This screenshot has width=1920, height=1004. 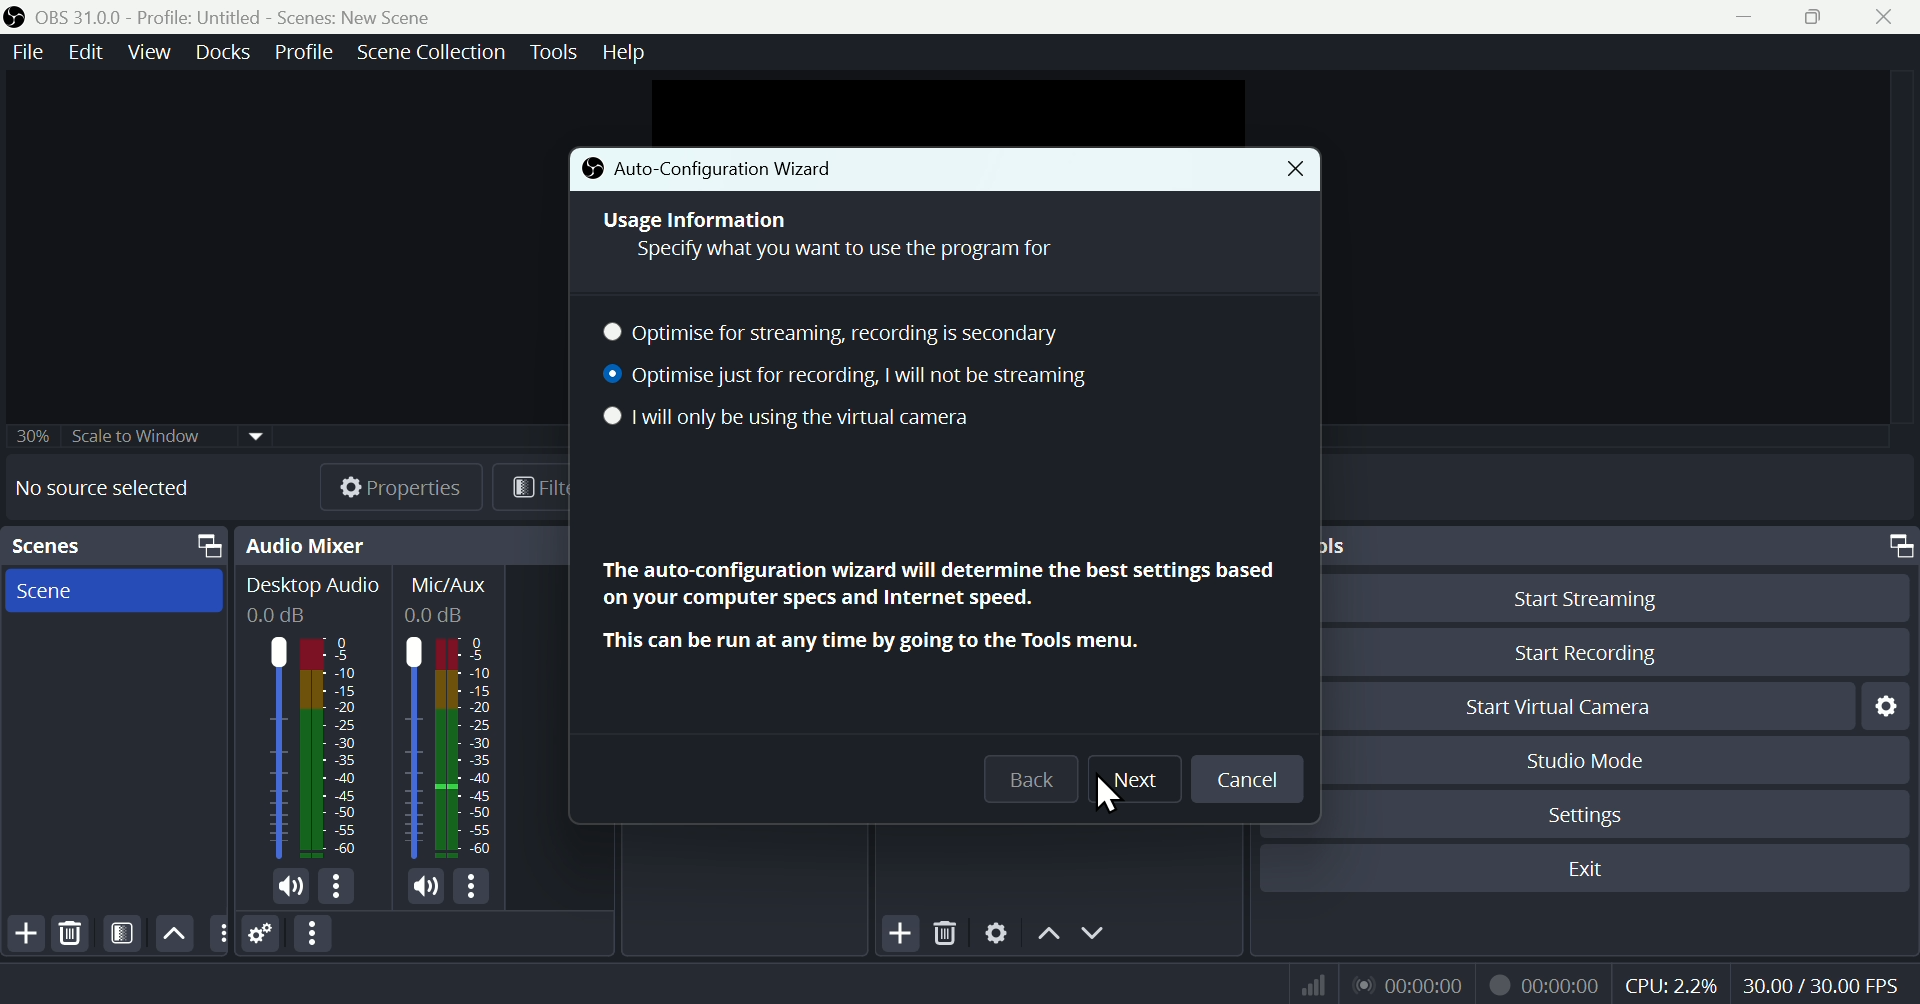 I want to click on File, so click(x=30, y=52).